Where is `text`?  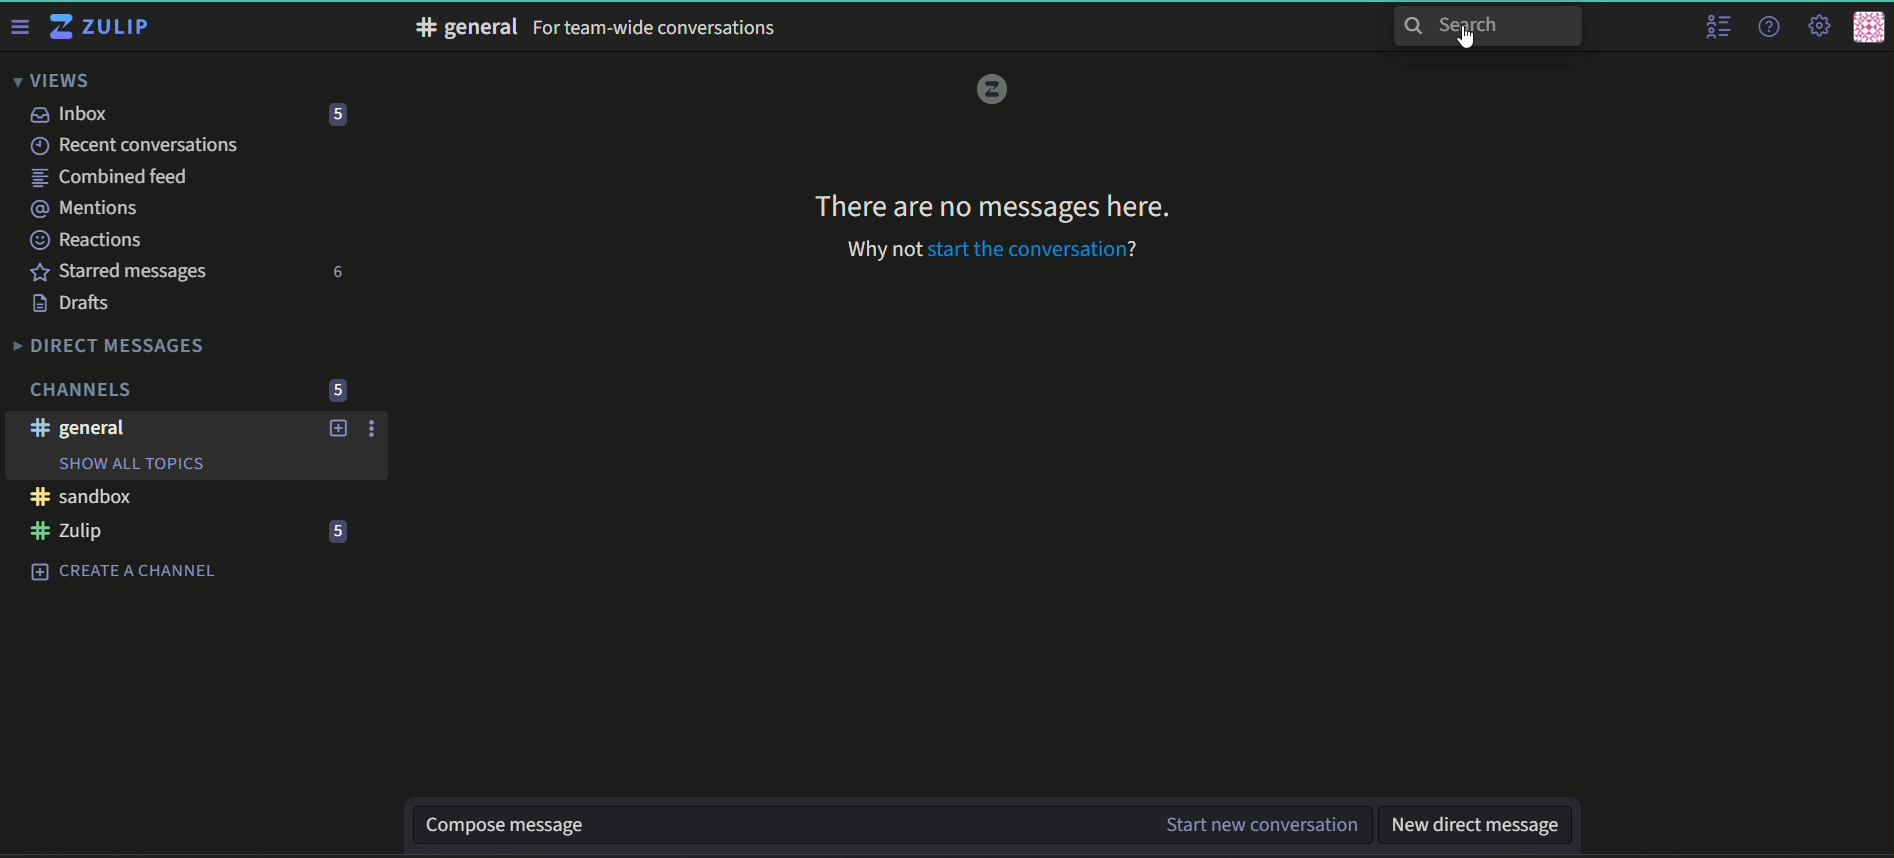
text is located at coordinates (604, 27).